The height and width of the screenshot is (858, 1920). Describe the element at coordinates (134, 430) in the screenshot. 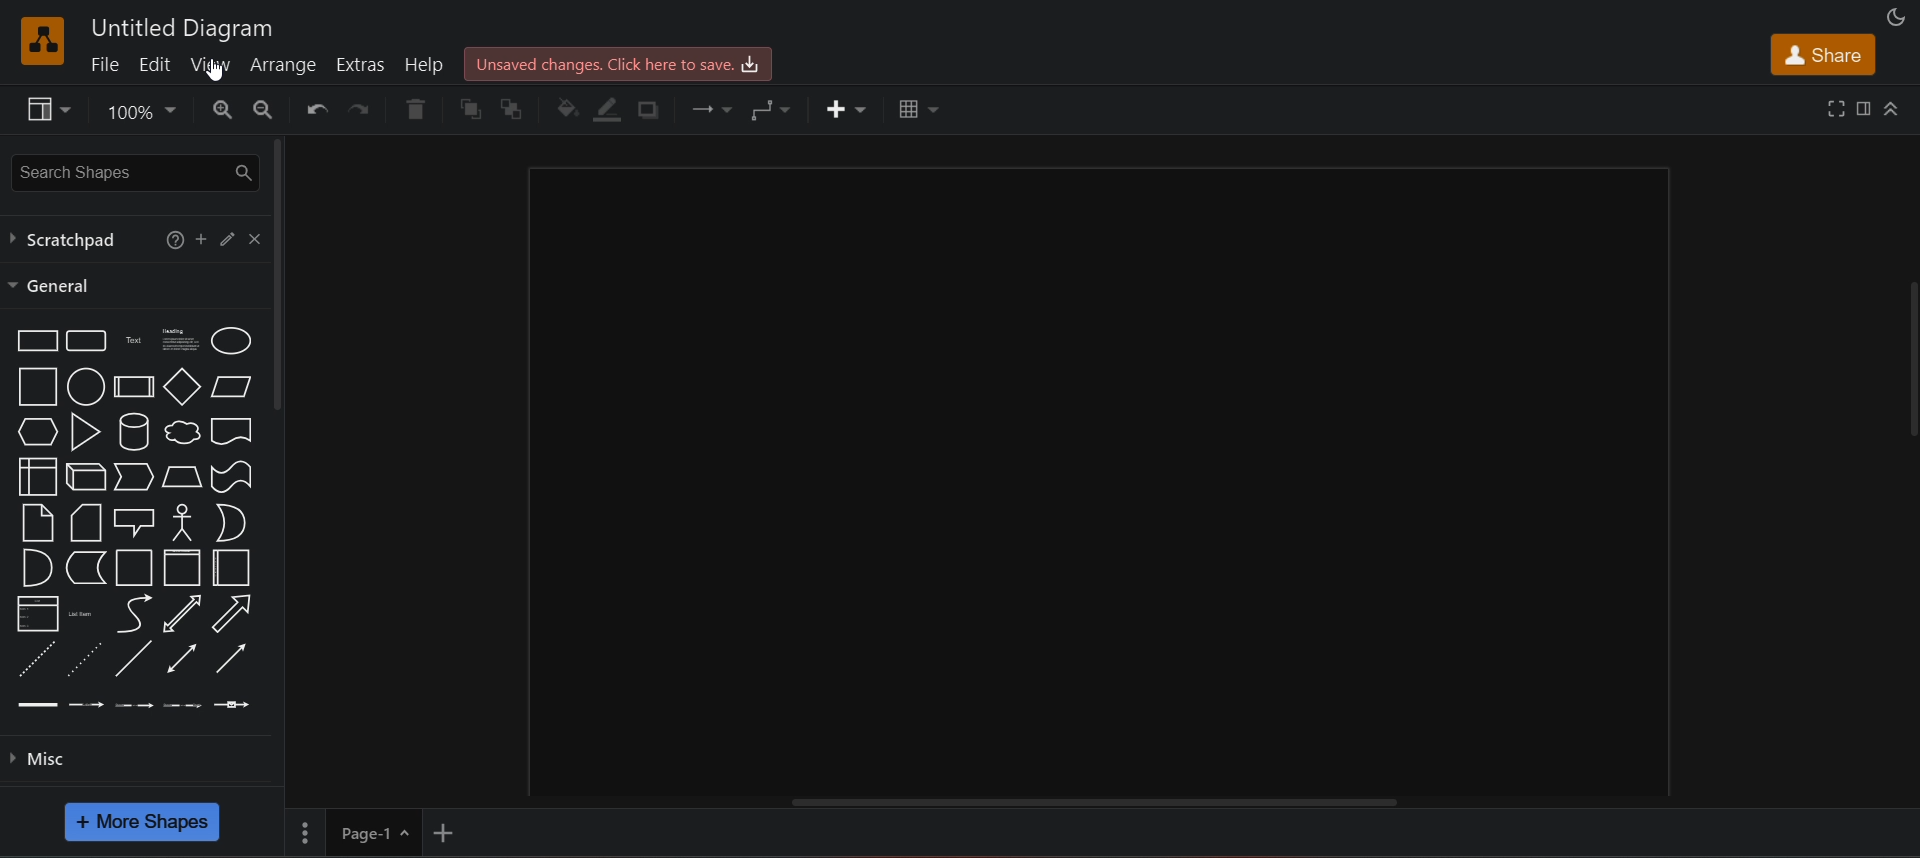

I see `cylinder` at that location.